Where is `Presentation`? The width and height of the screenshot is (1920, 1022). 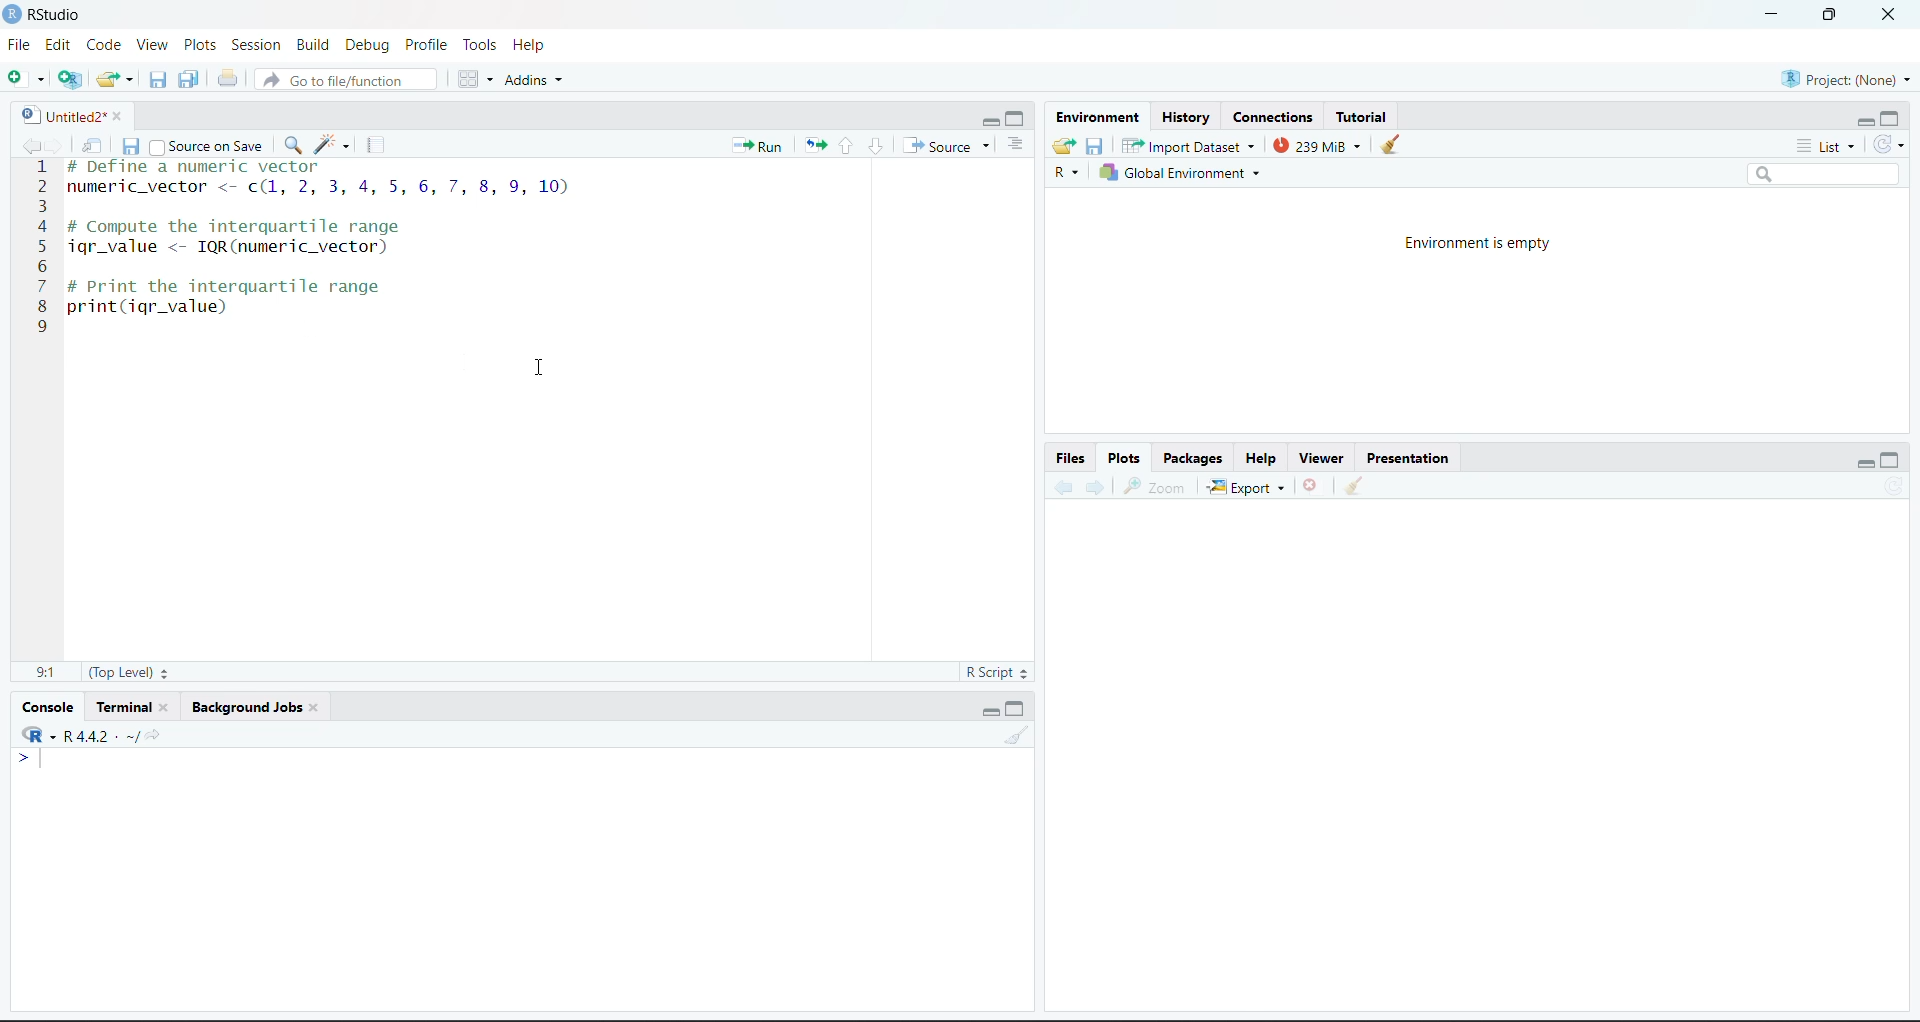 Presentation is located at coordinates (1409, 456).